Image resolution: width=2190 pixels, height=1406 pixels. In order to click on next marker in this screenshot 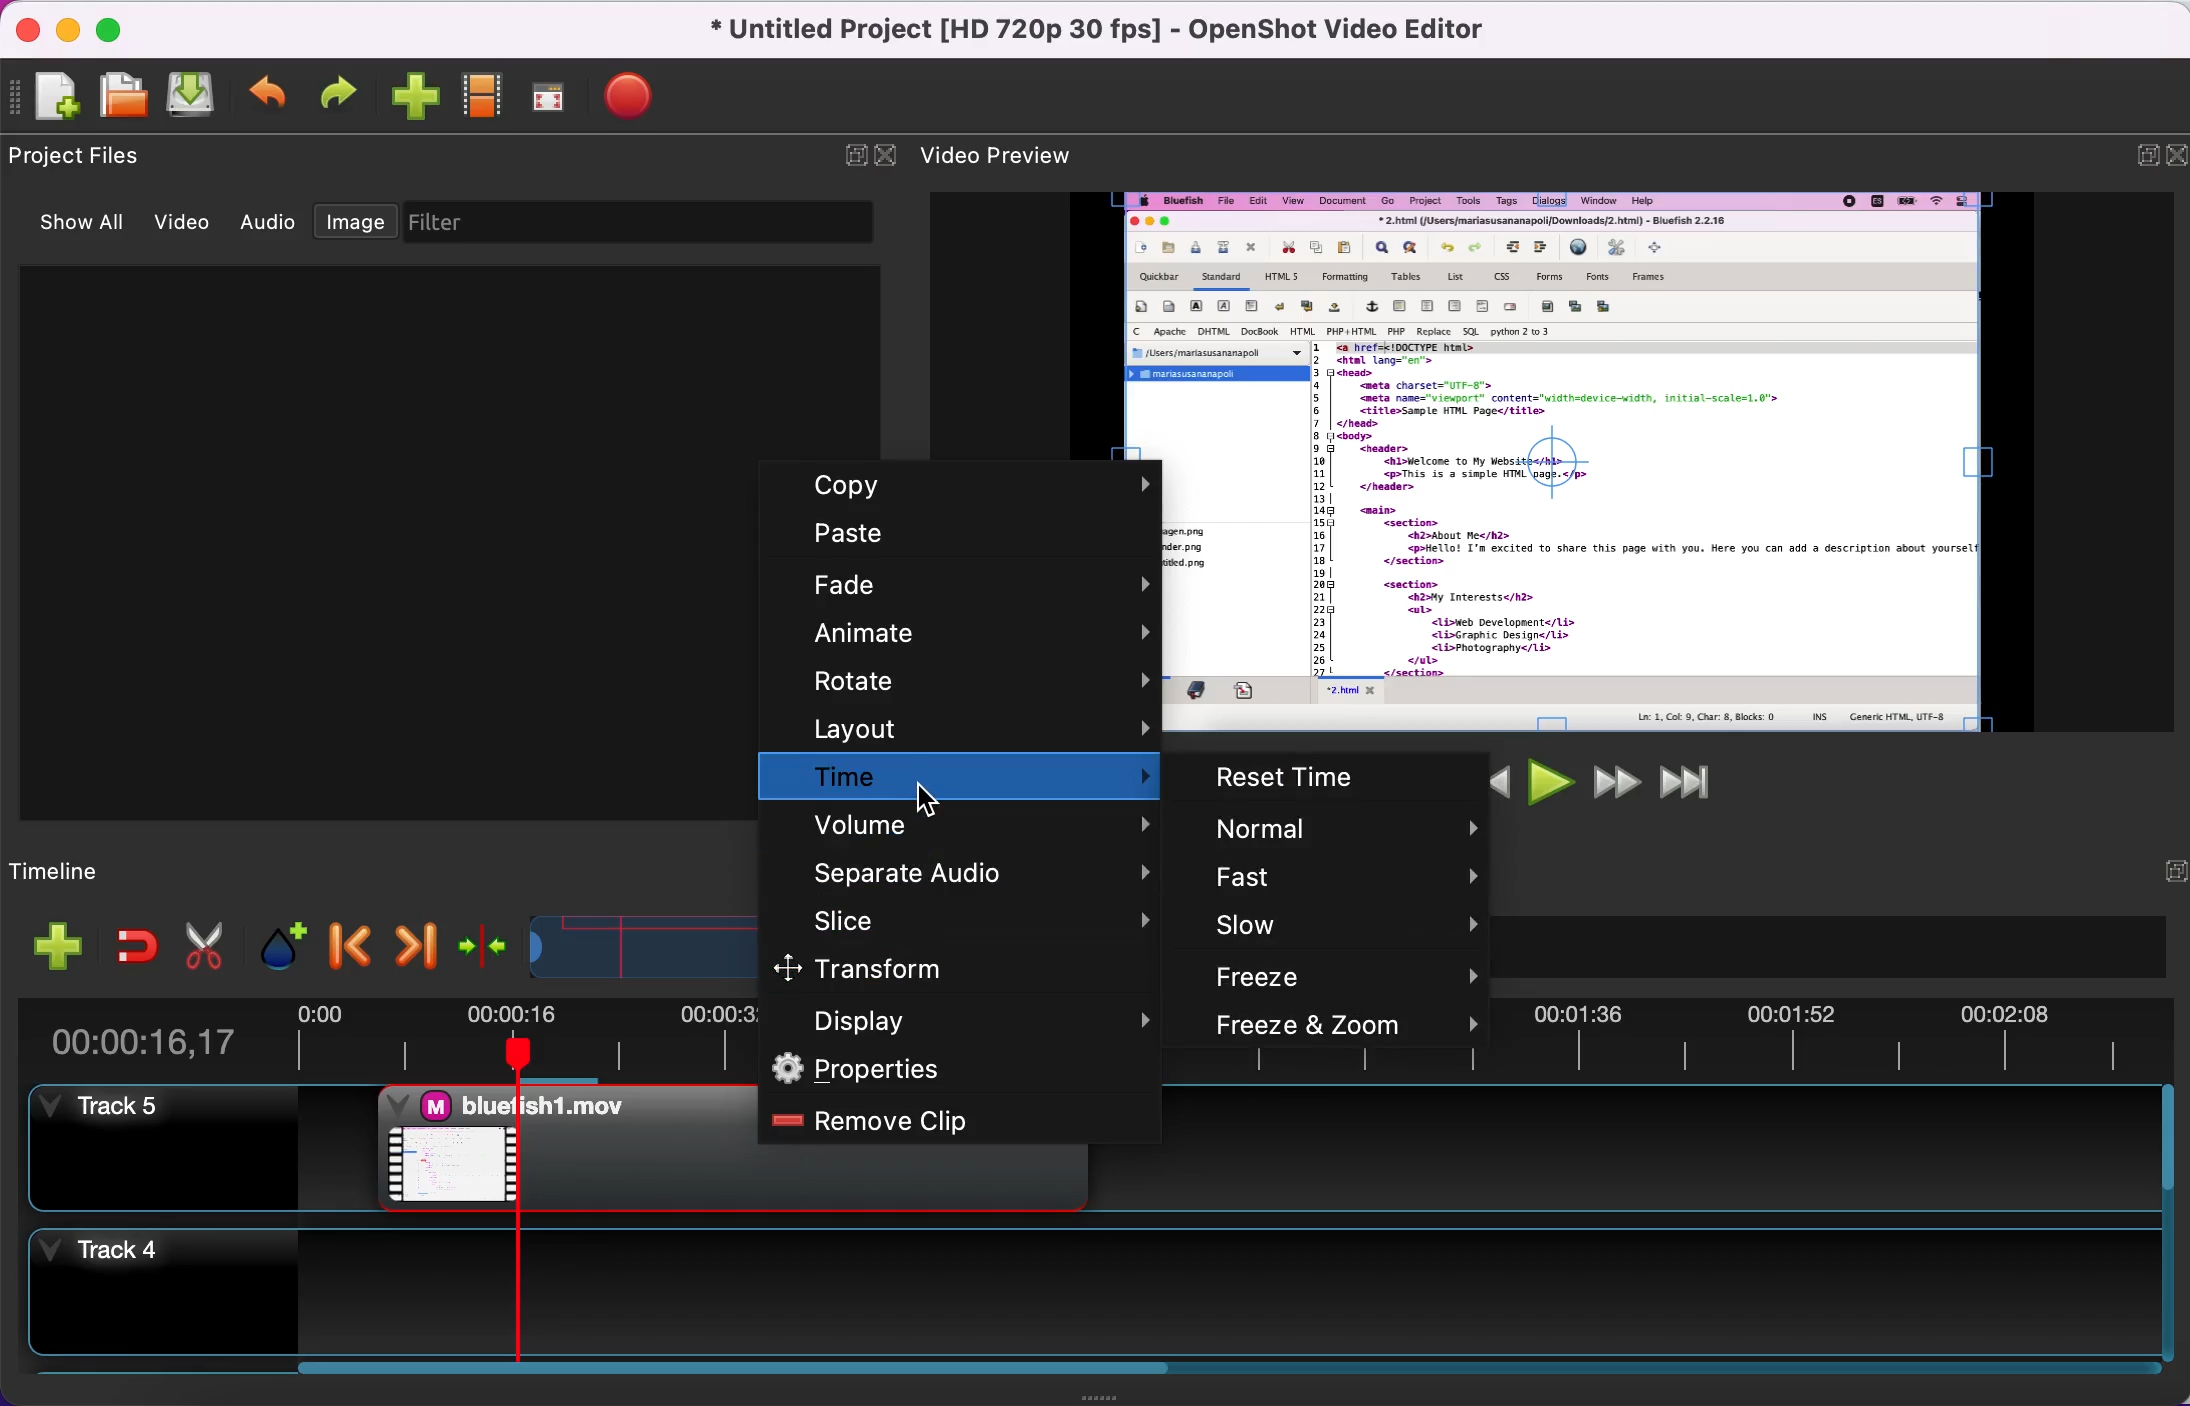, I will do `click(409, 941)`.